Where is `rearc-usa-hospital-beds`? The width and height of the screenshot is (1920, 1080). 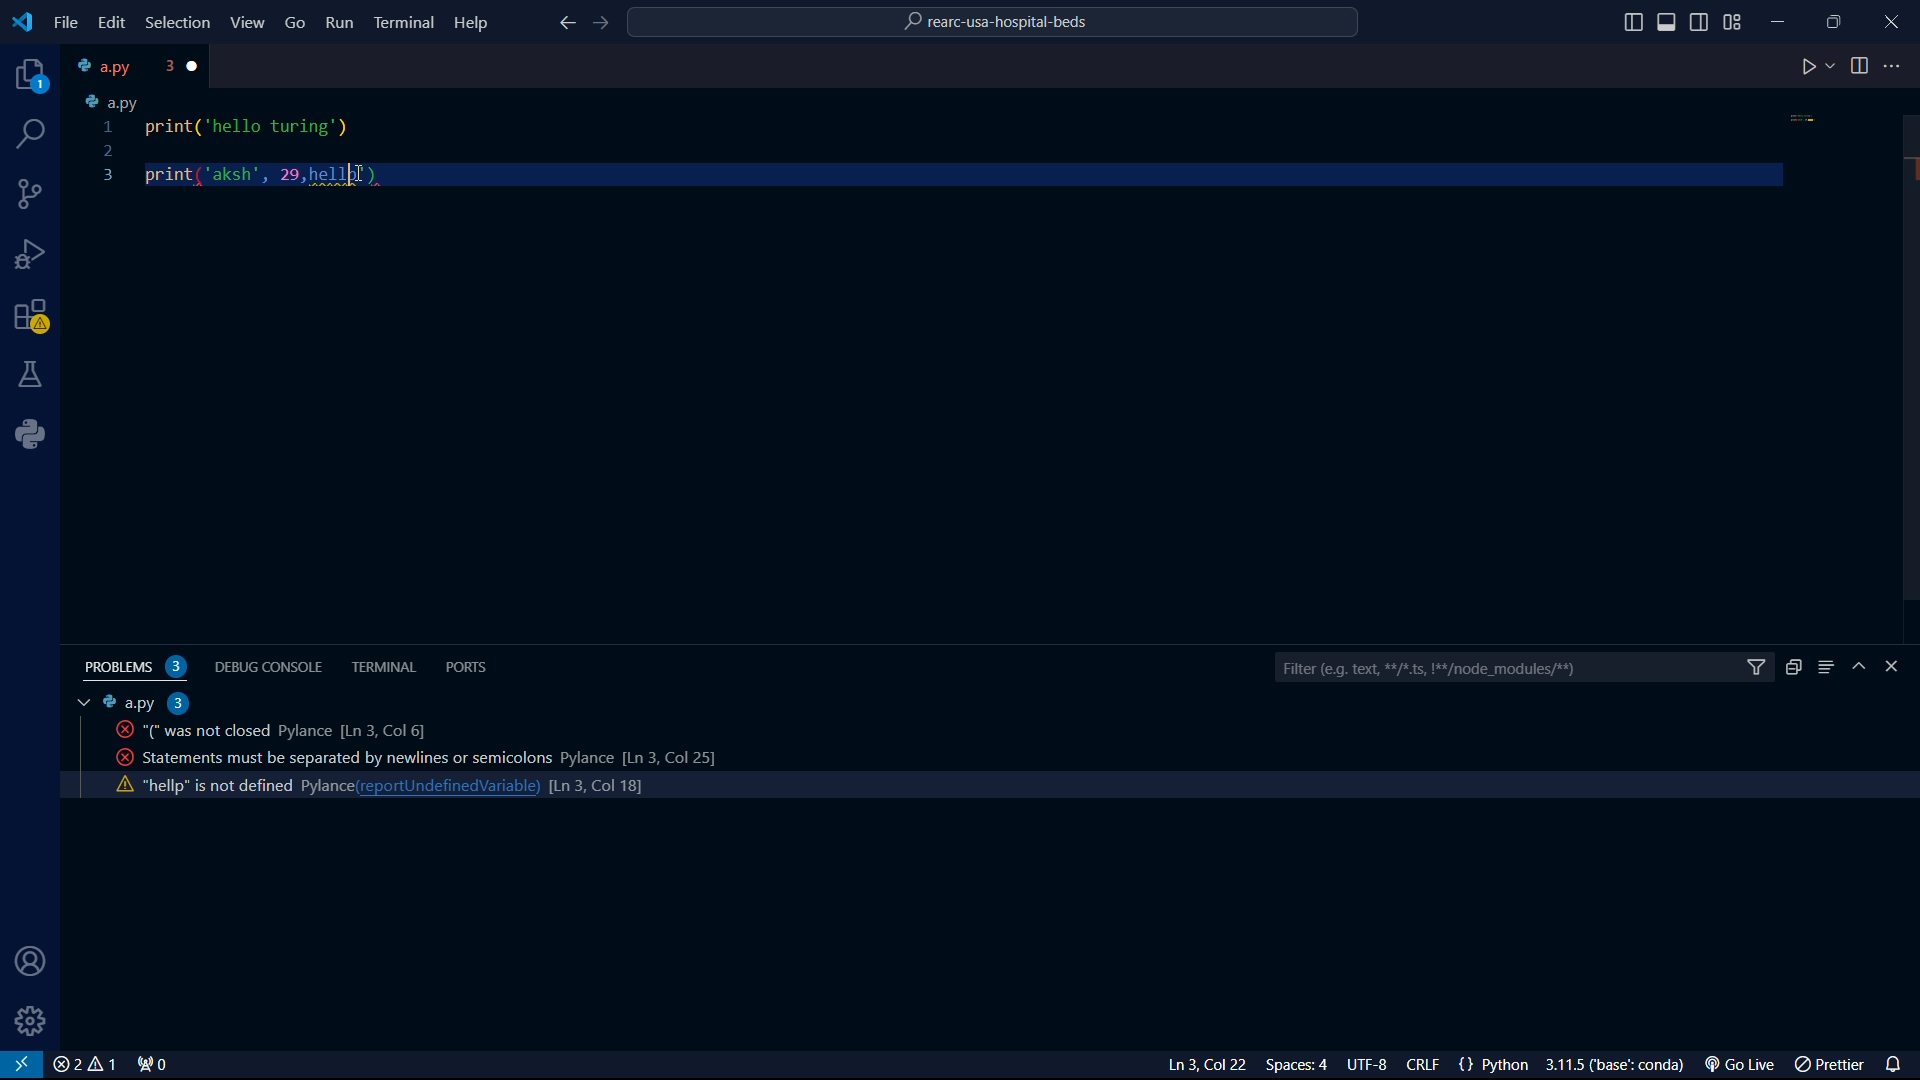 rearc-usa-hospital-beds is located at coordinates (995, 25).